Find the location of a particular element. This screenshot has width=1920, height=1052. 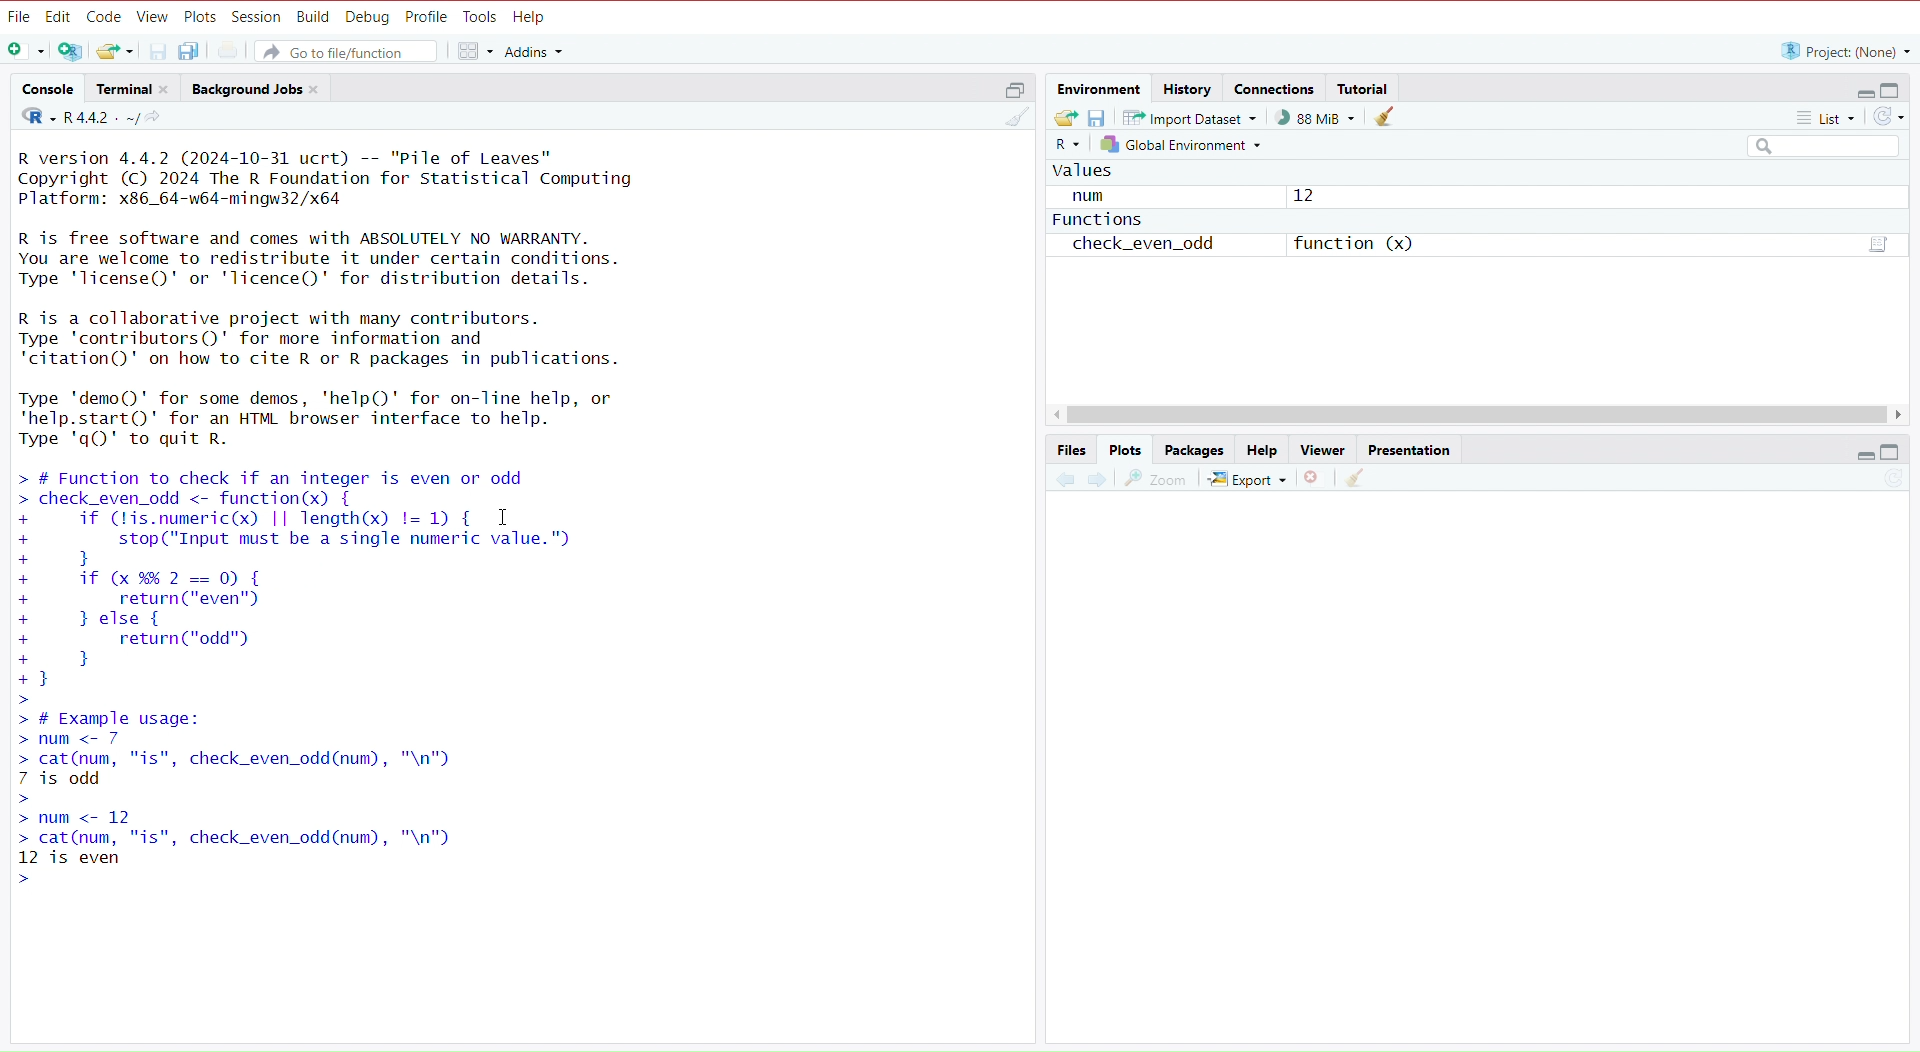

tools is located at coordinates (481, 17).